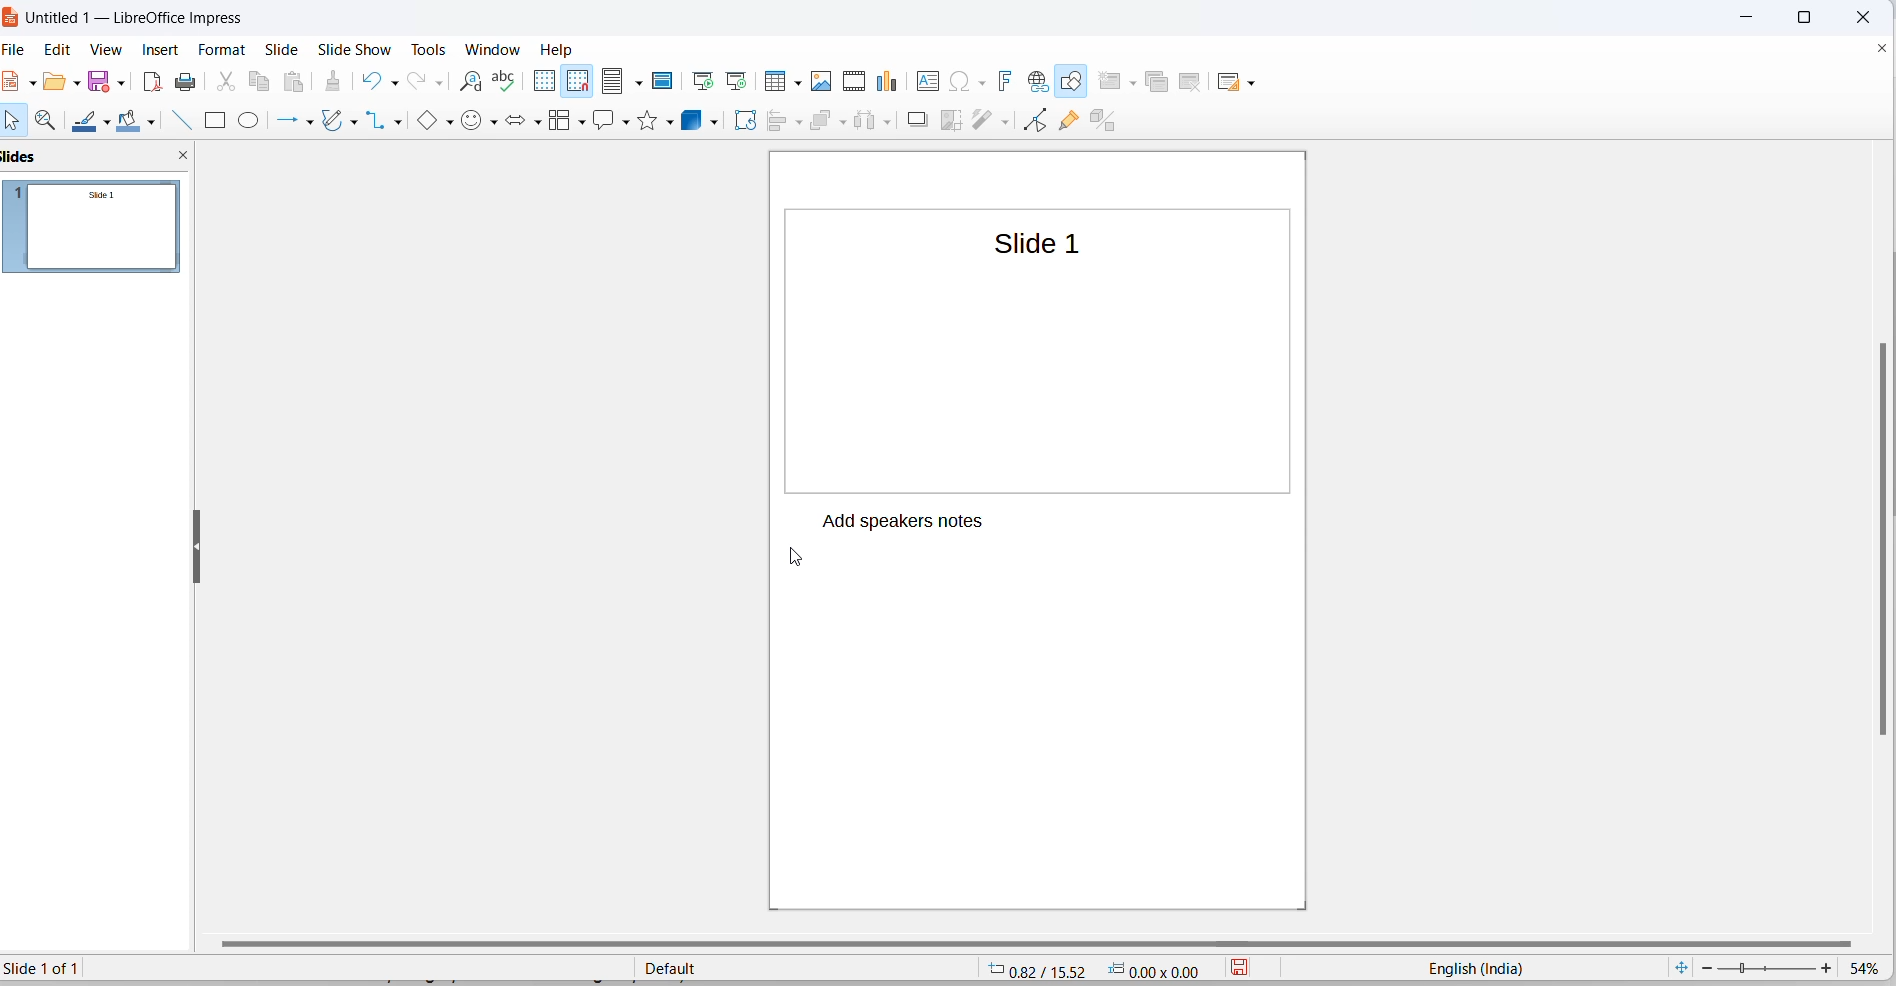 This screenshot has height=986, width=1896. I want to click on flowchart options, so click(577, 127).